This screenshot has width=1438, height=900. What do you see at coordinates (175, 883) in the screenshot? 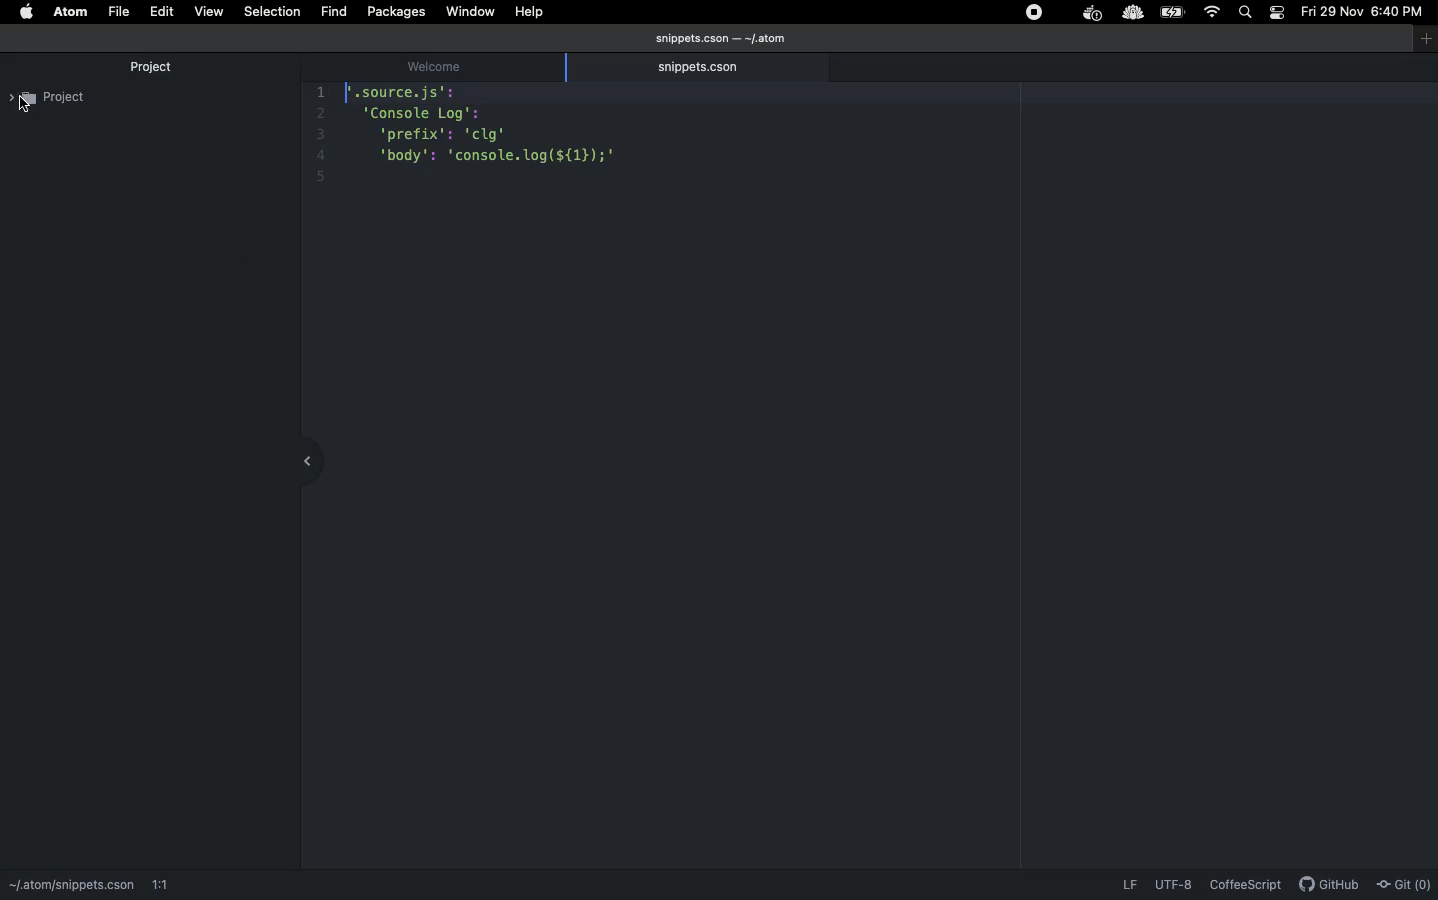
I see `1:1` at bounding box center [175, 883].